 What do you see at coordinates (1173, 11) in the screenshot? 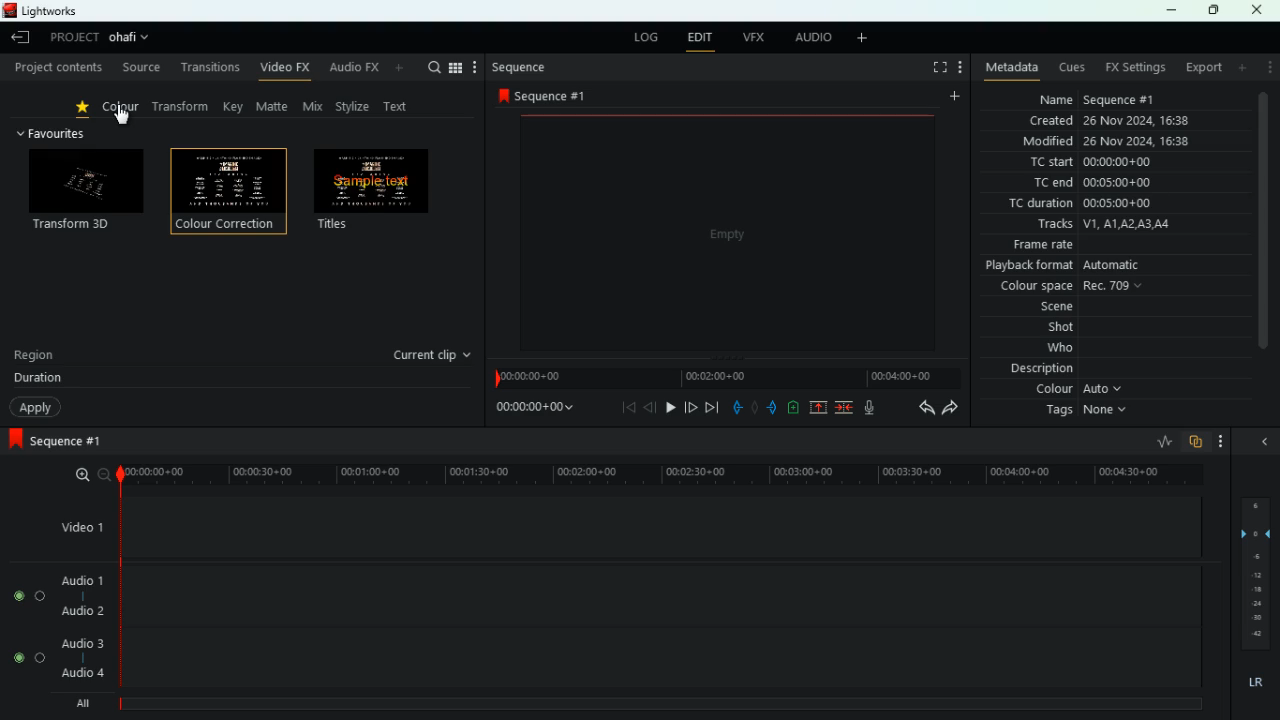
I see `minimize` at bounding box center [1173, 11].